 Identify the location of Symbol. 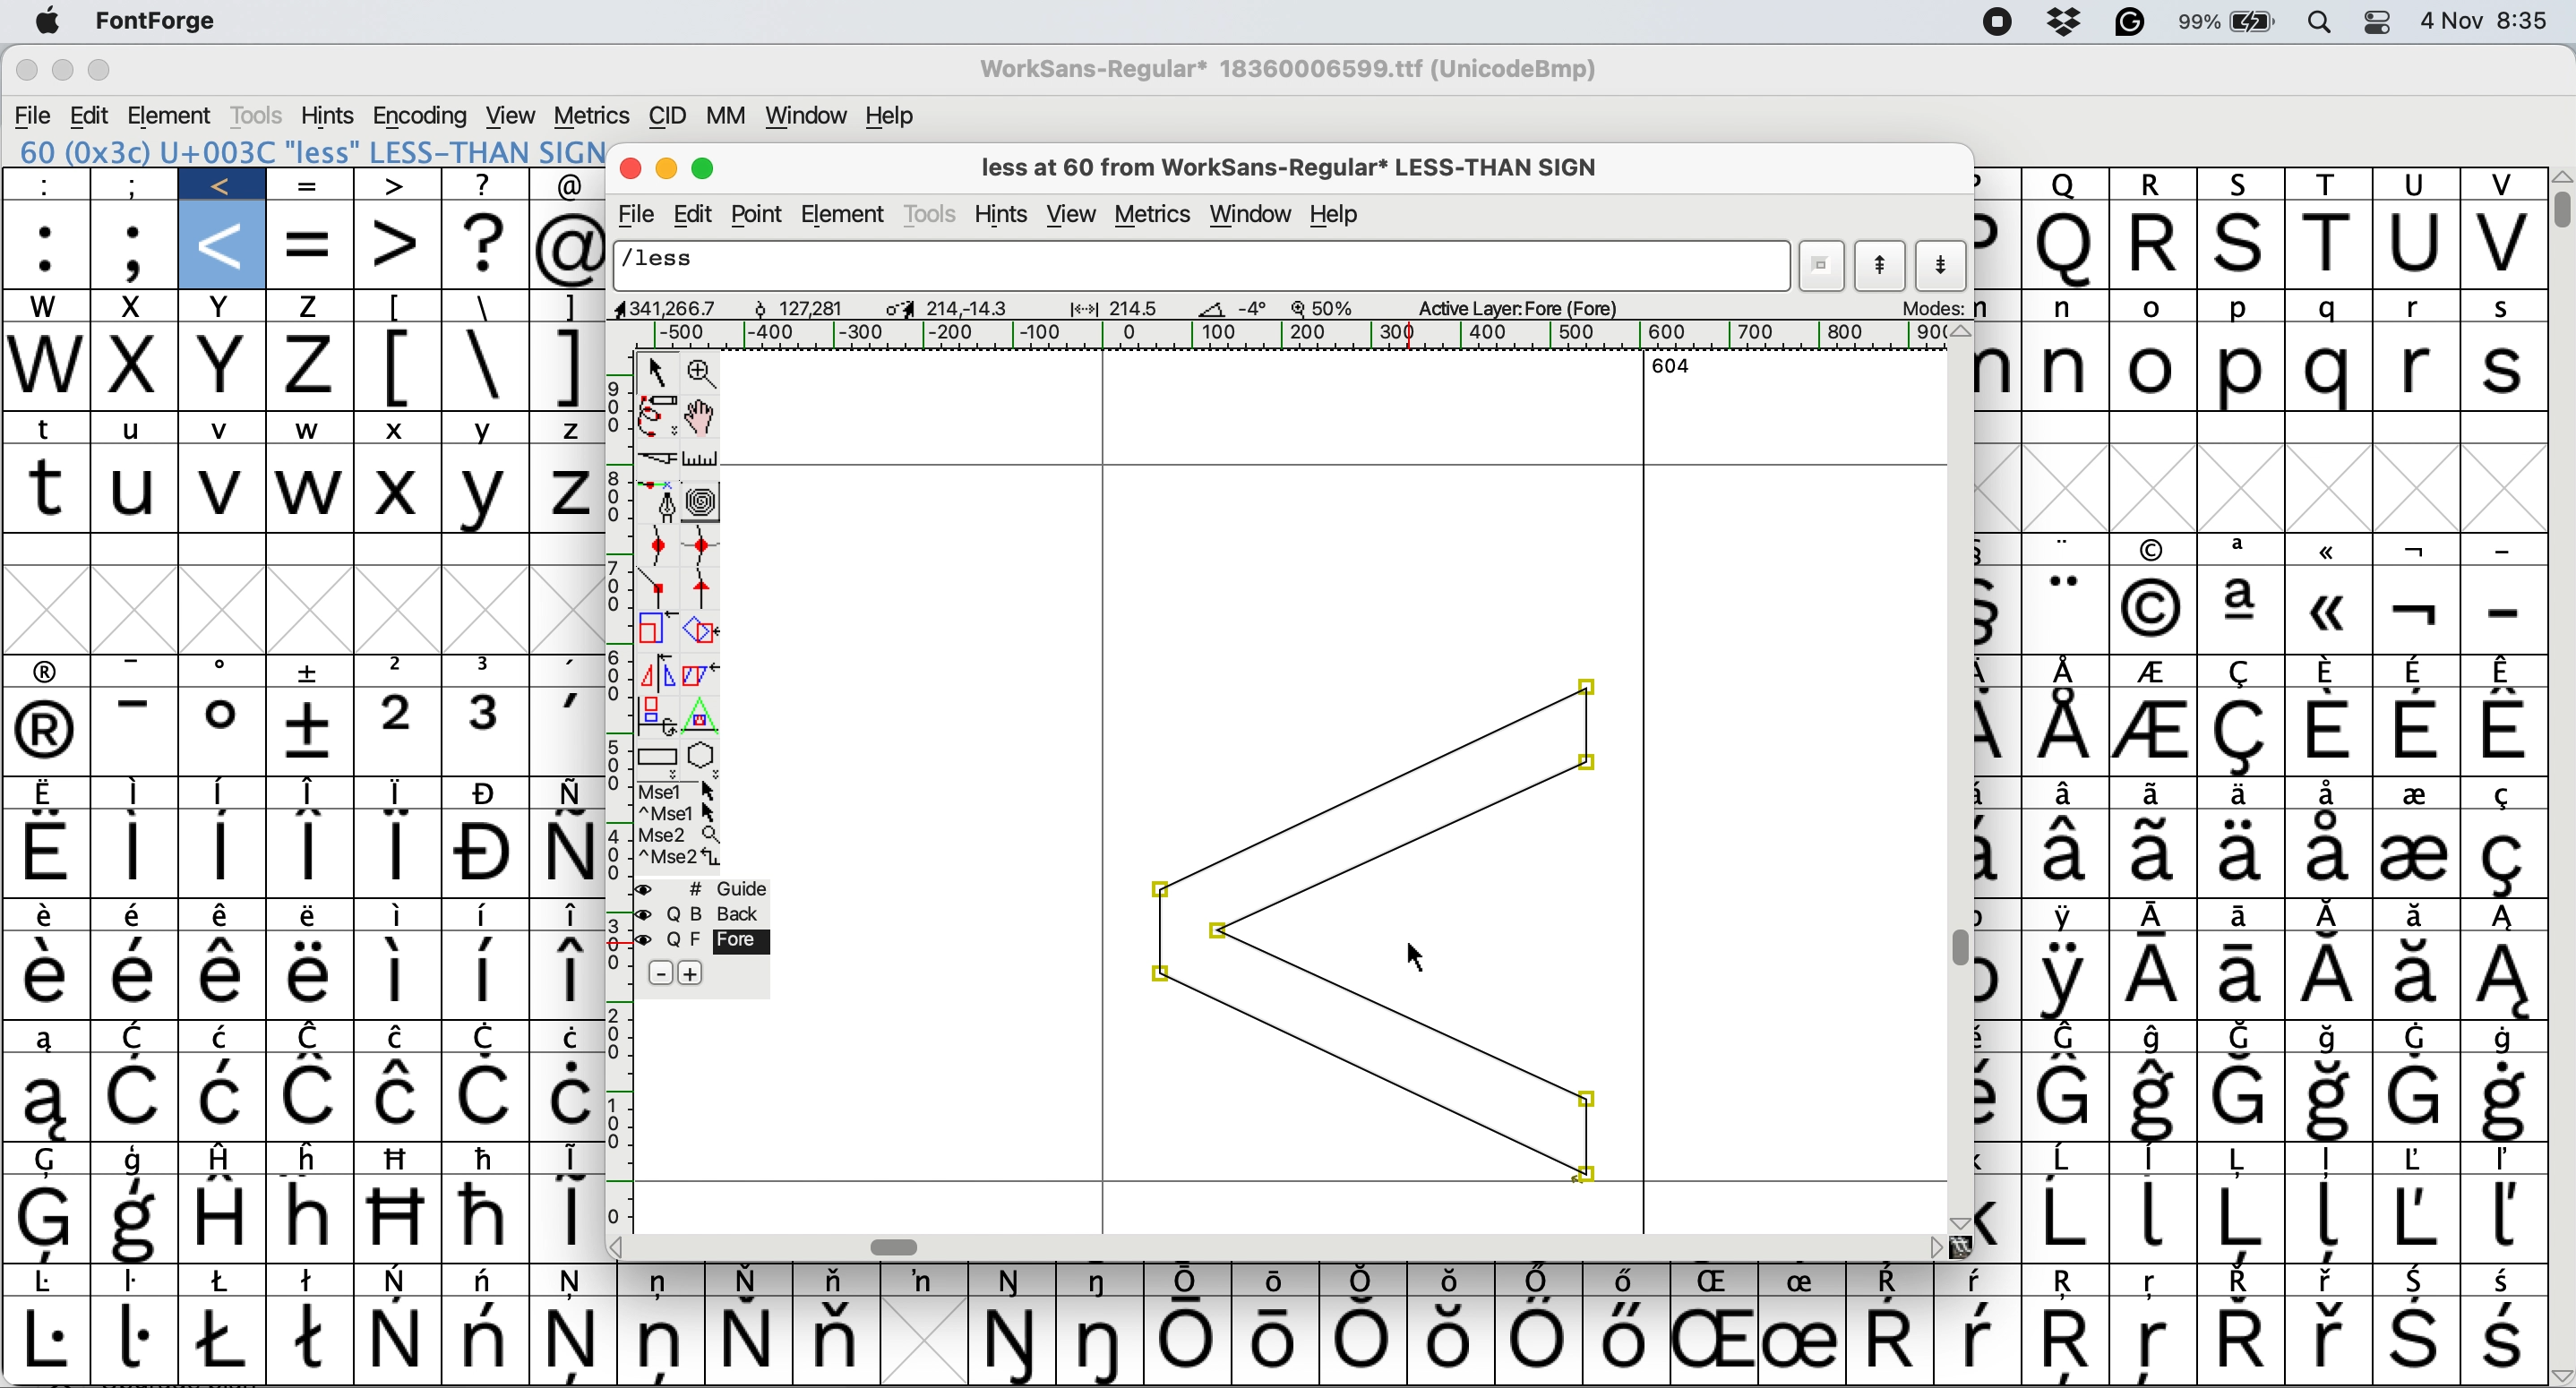
(2153, 791).